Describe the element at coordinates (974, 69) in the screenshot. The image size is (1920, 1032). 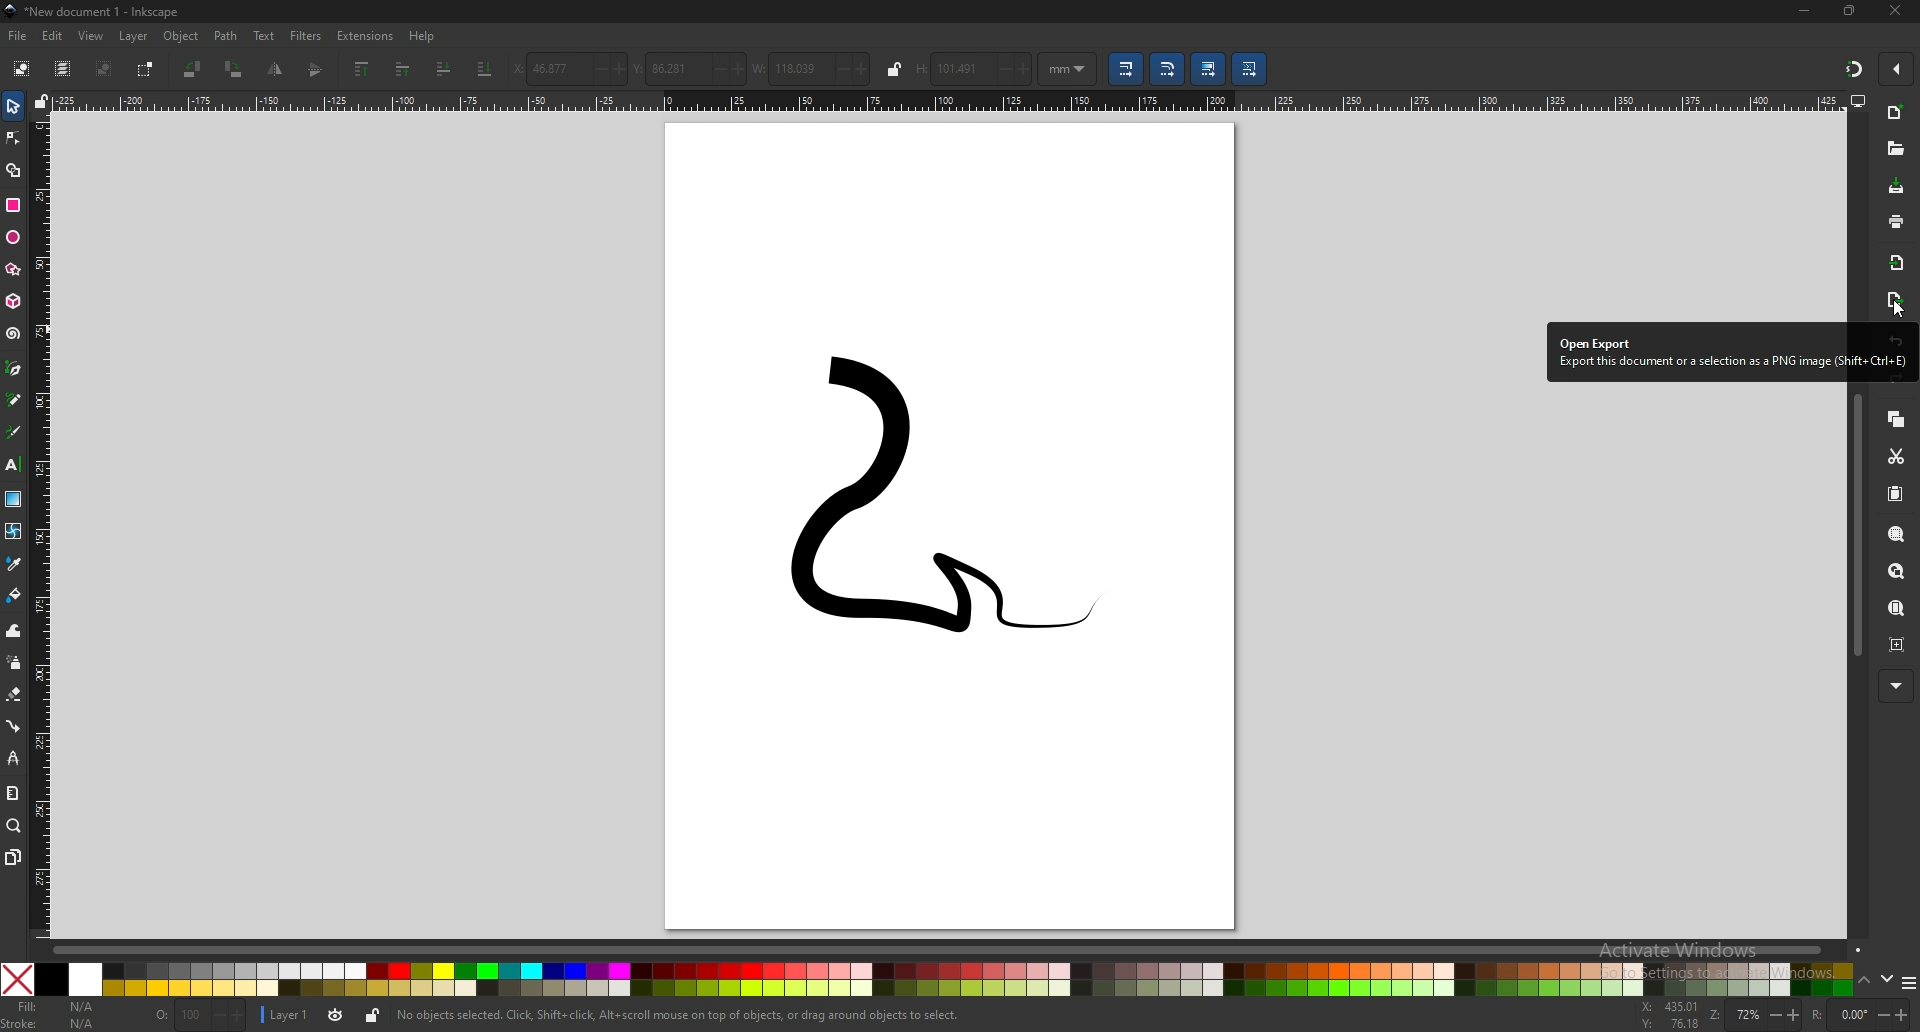
I see `height` at that location.